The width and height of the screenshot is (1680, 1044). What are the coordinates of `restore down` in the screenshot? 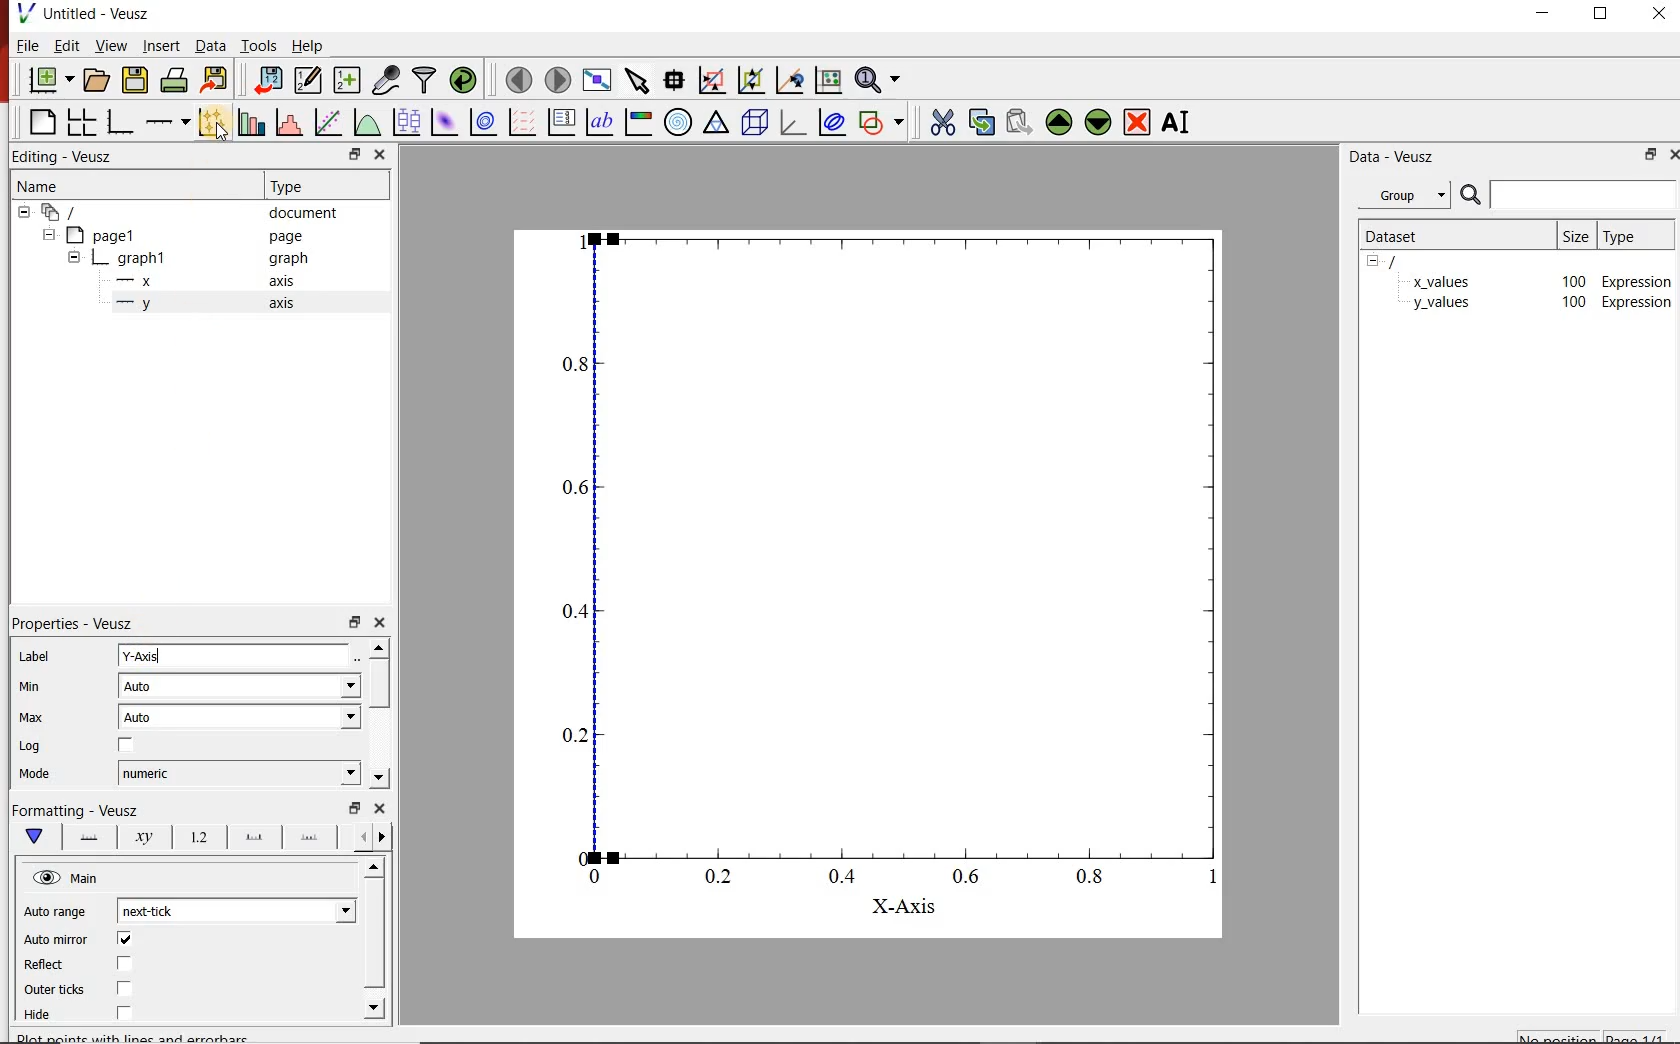 It's located at (1646, 154).